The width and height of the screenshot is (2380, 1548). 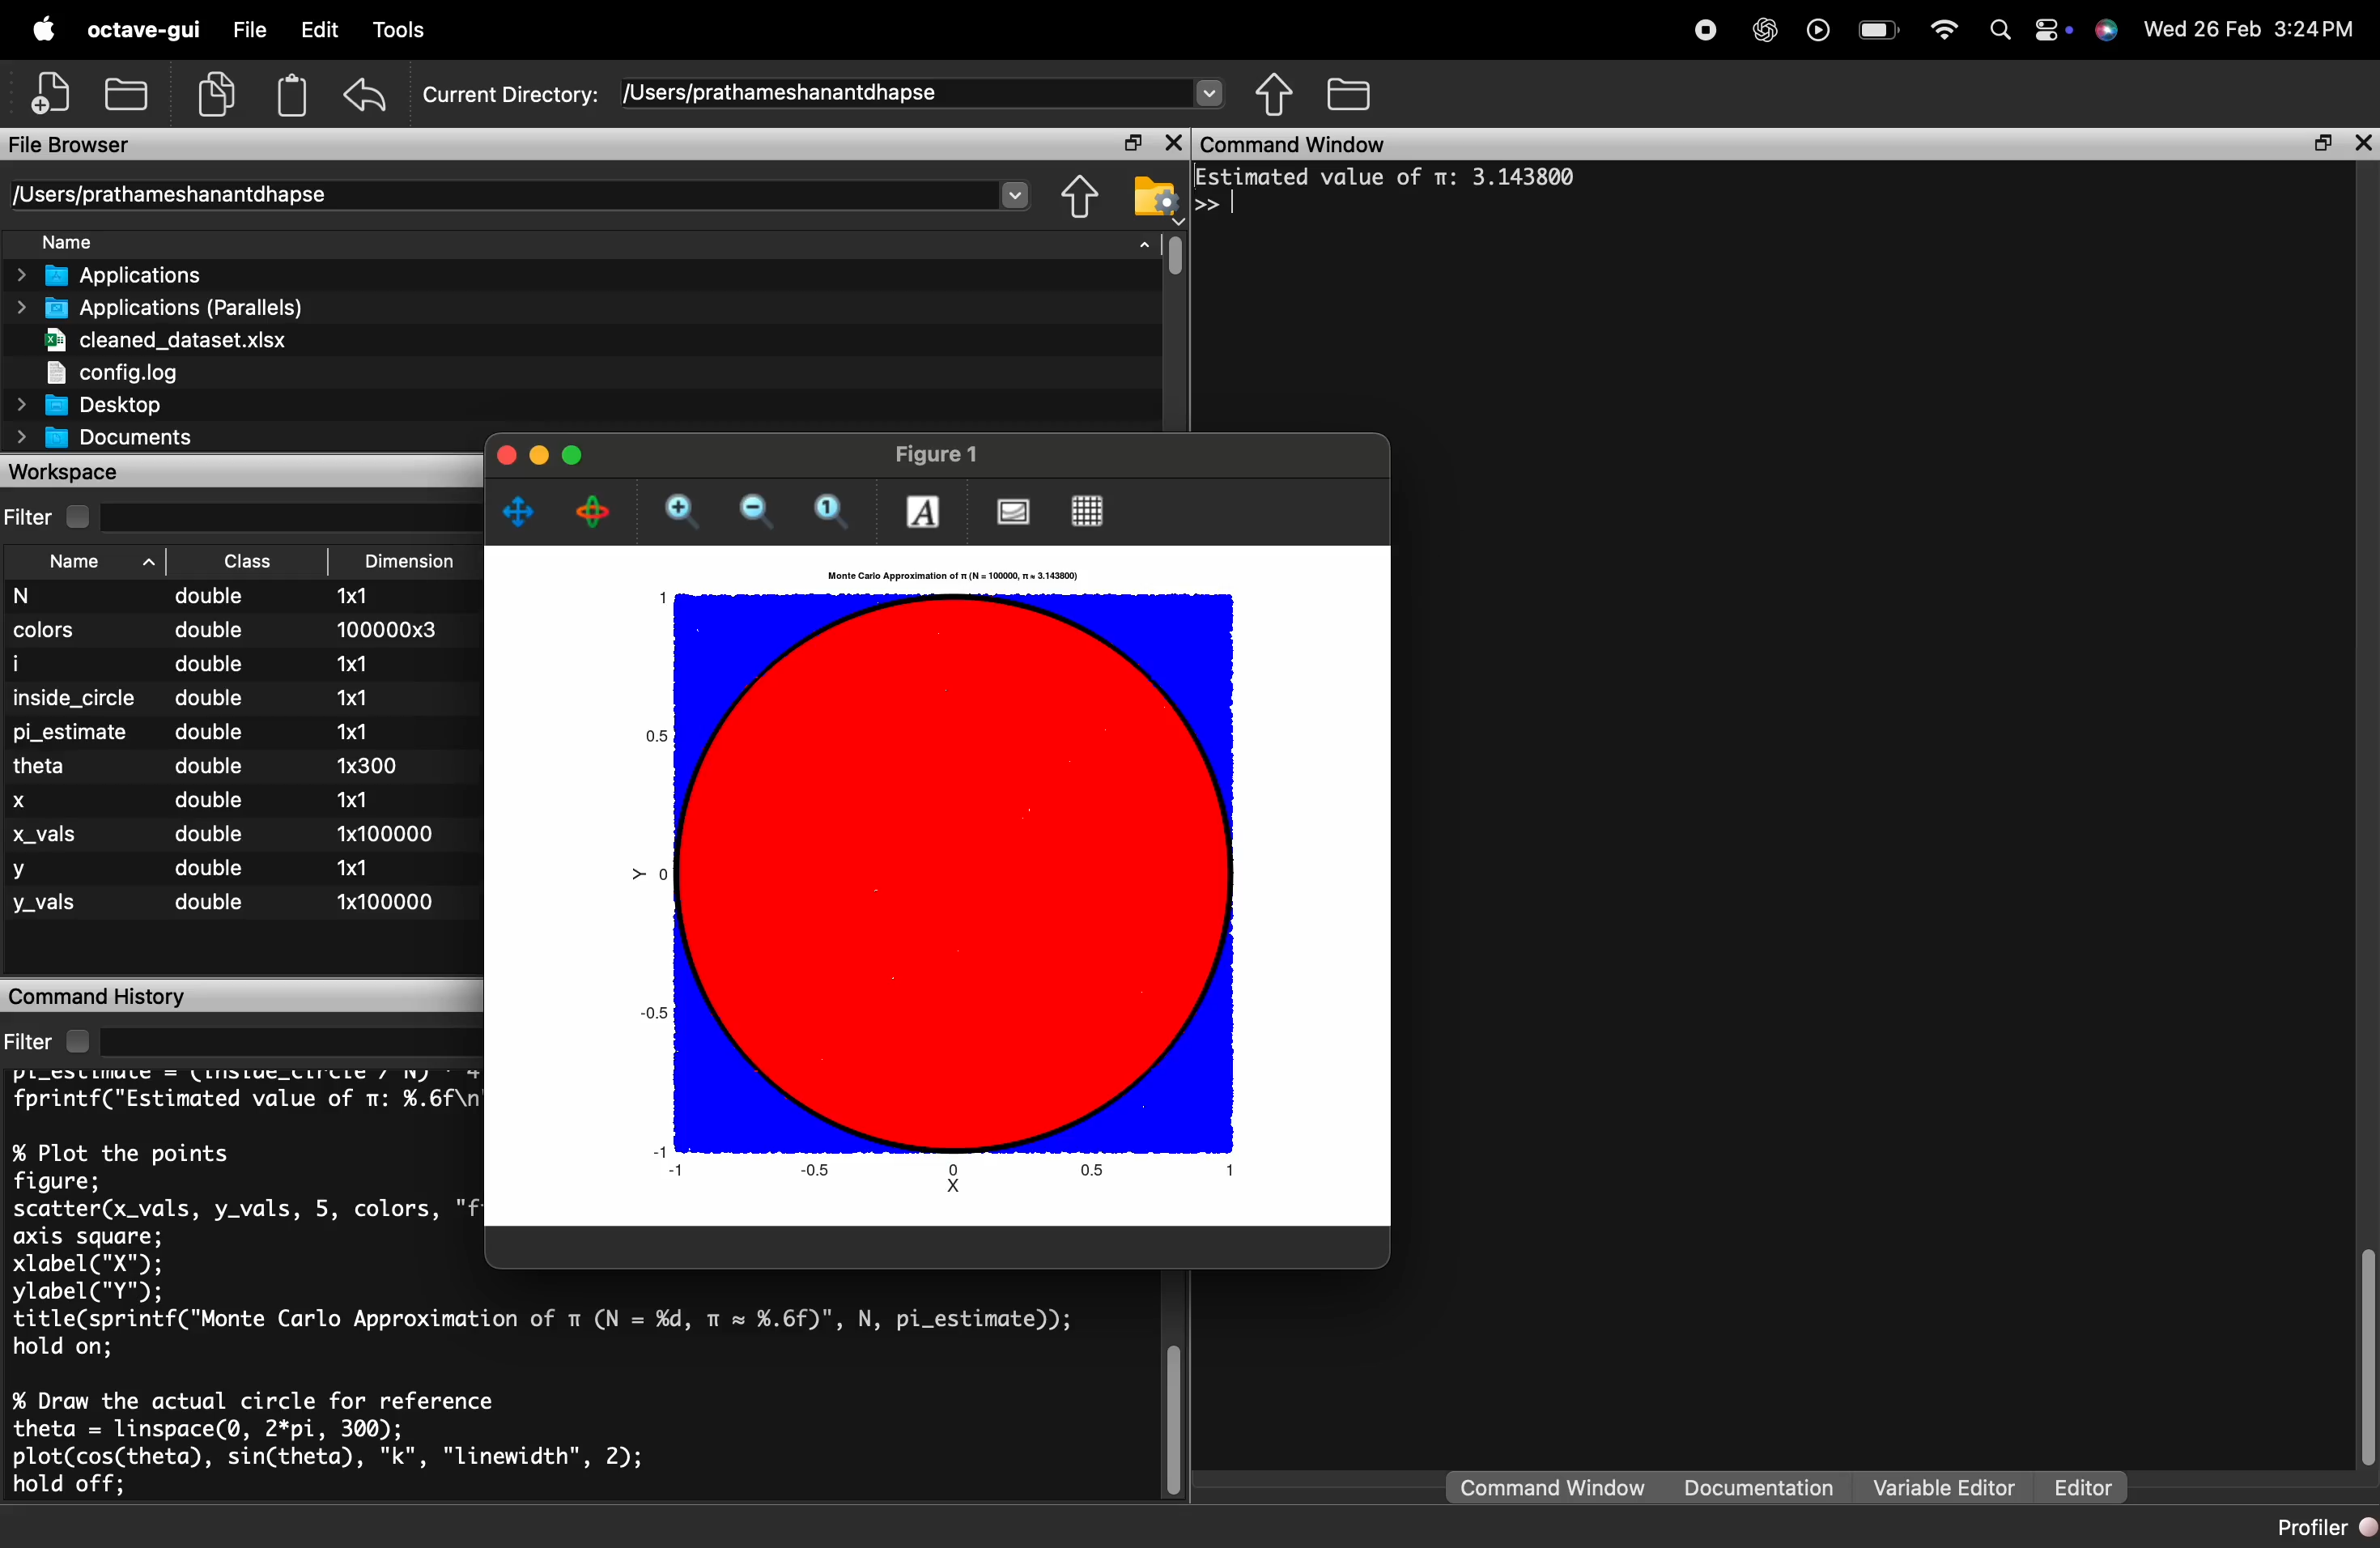 I want to click on Figure 1, so click(x=935, y=452).